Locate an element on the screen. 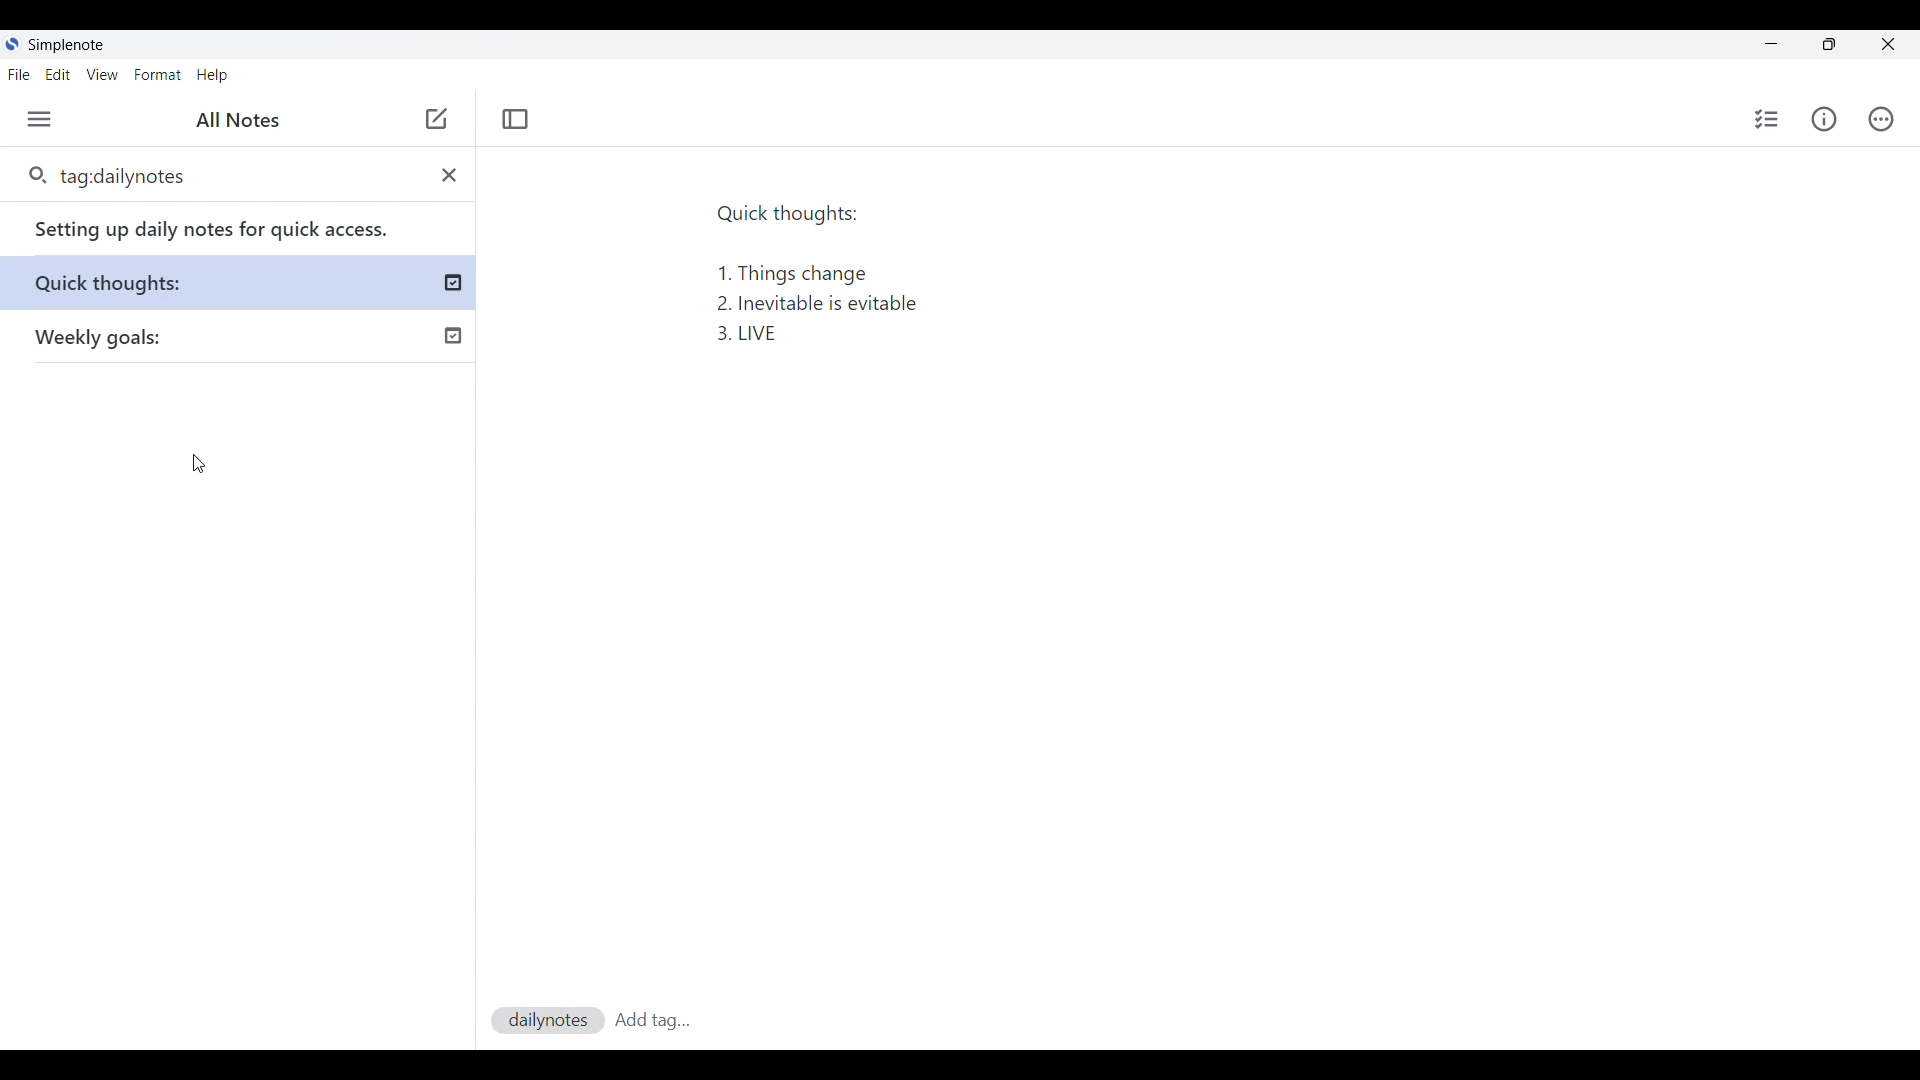 Image resolution: width=1920 pixels, height=1080 pixels. Edit menu is located at coordinates (58, 75).